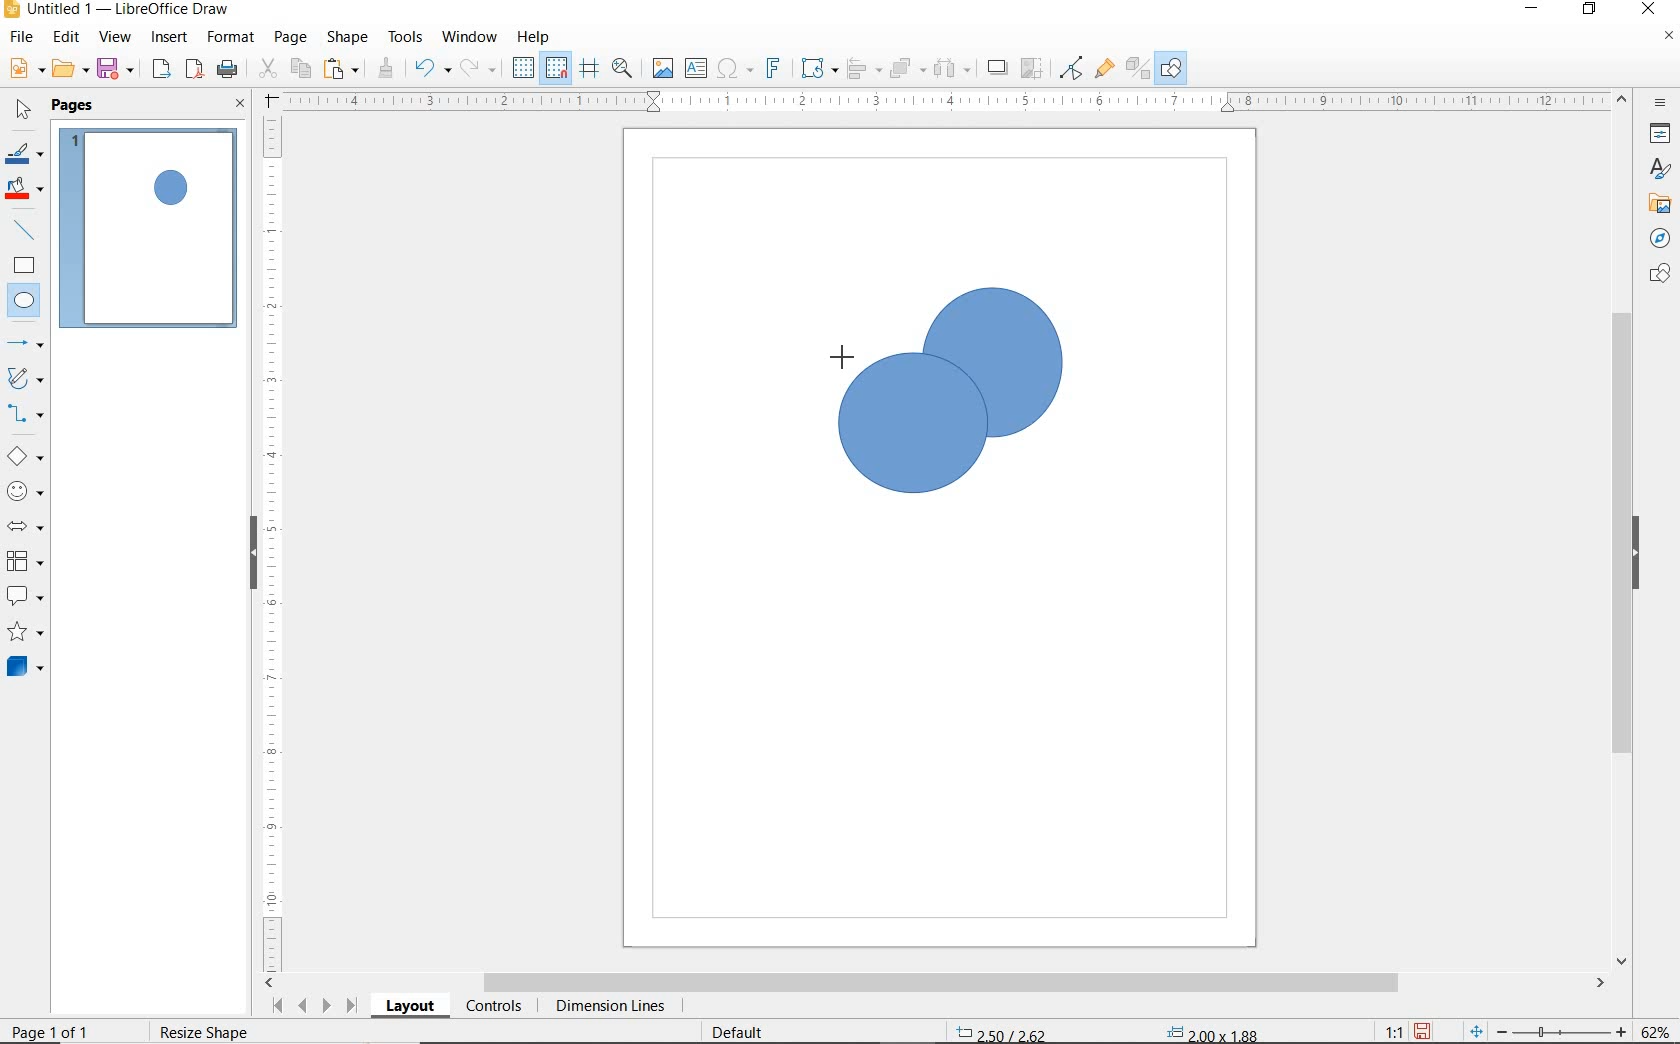  What do you see at coordinates (622, 67) in the screenshot?
I see `ZOOM & PAN` at bounding box center [622, 67].